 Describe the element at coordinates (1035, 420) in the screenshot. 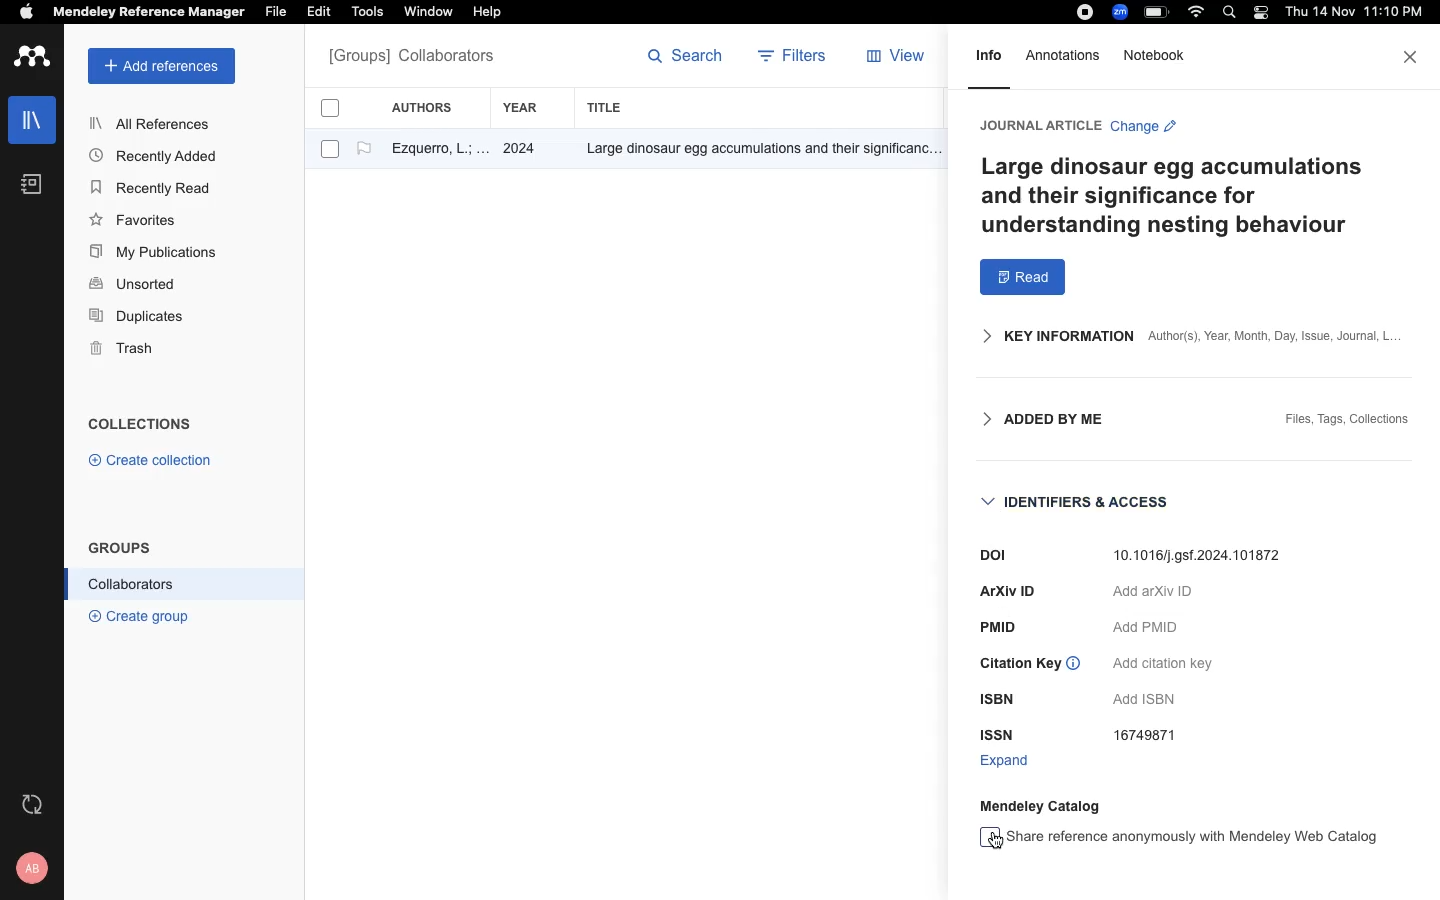

I see `ADDED BY ME` at that location.